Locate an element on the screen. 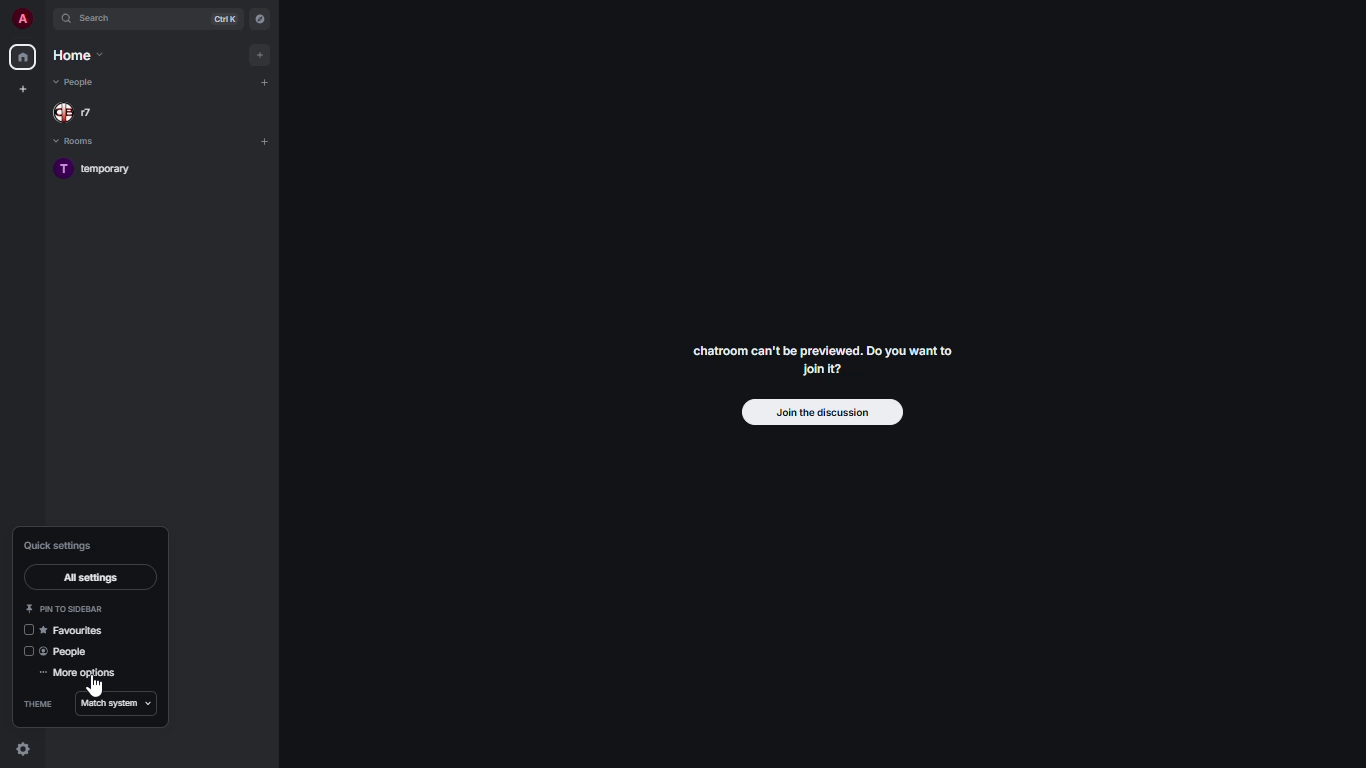 The width and height of the screenshot is (1366, 768). disabled is located at coordinates (28, 630).